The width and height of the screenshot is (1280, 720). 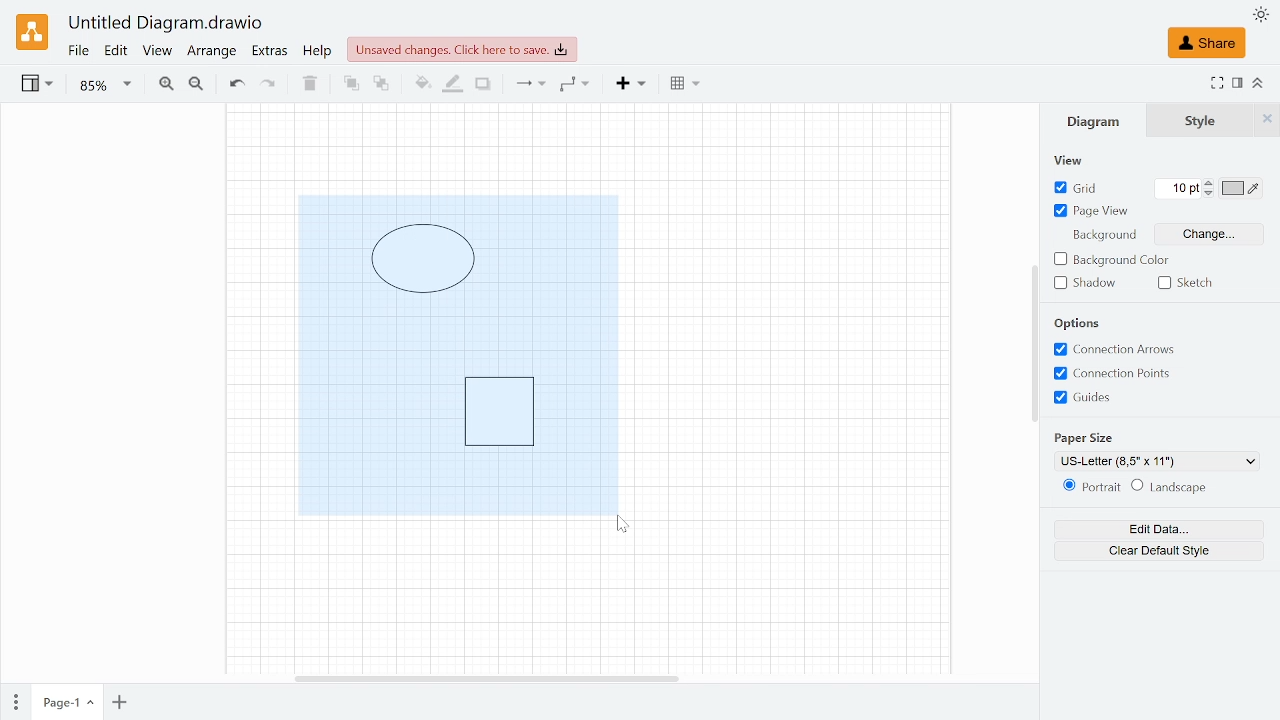 I want to click on Style, so click(x=1201, y=121).